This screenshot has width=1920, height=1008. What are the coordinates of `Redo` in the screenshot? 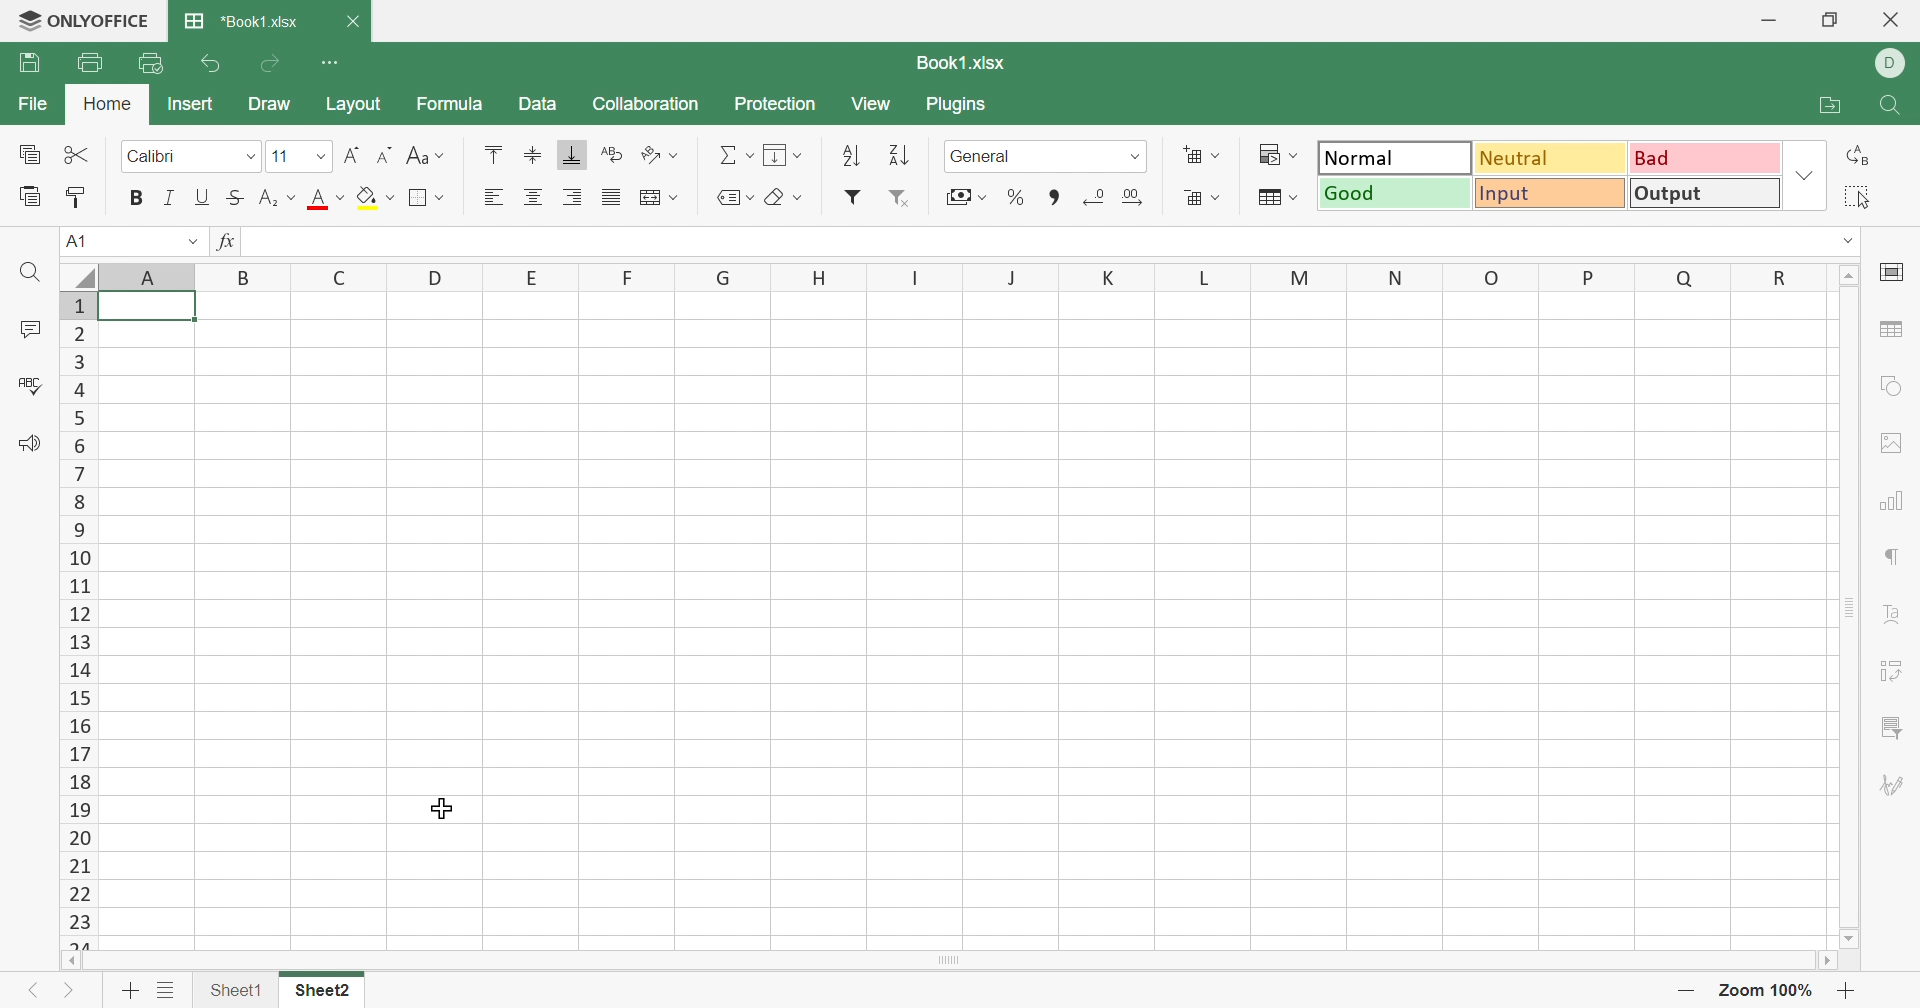 It's located at (271, 65).